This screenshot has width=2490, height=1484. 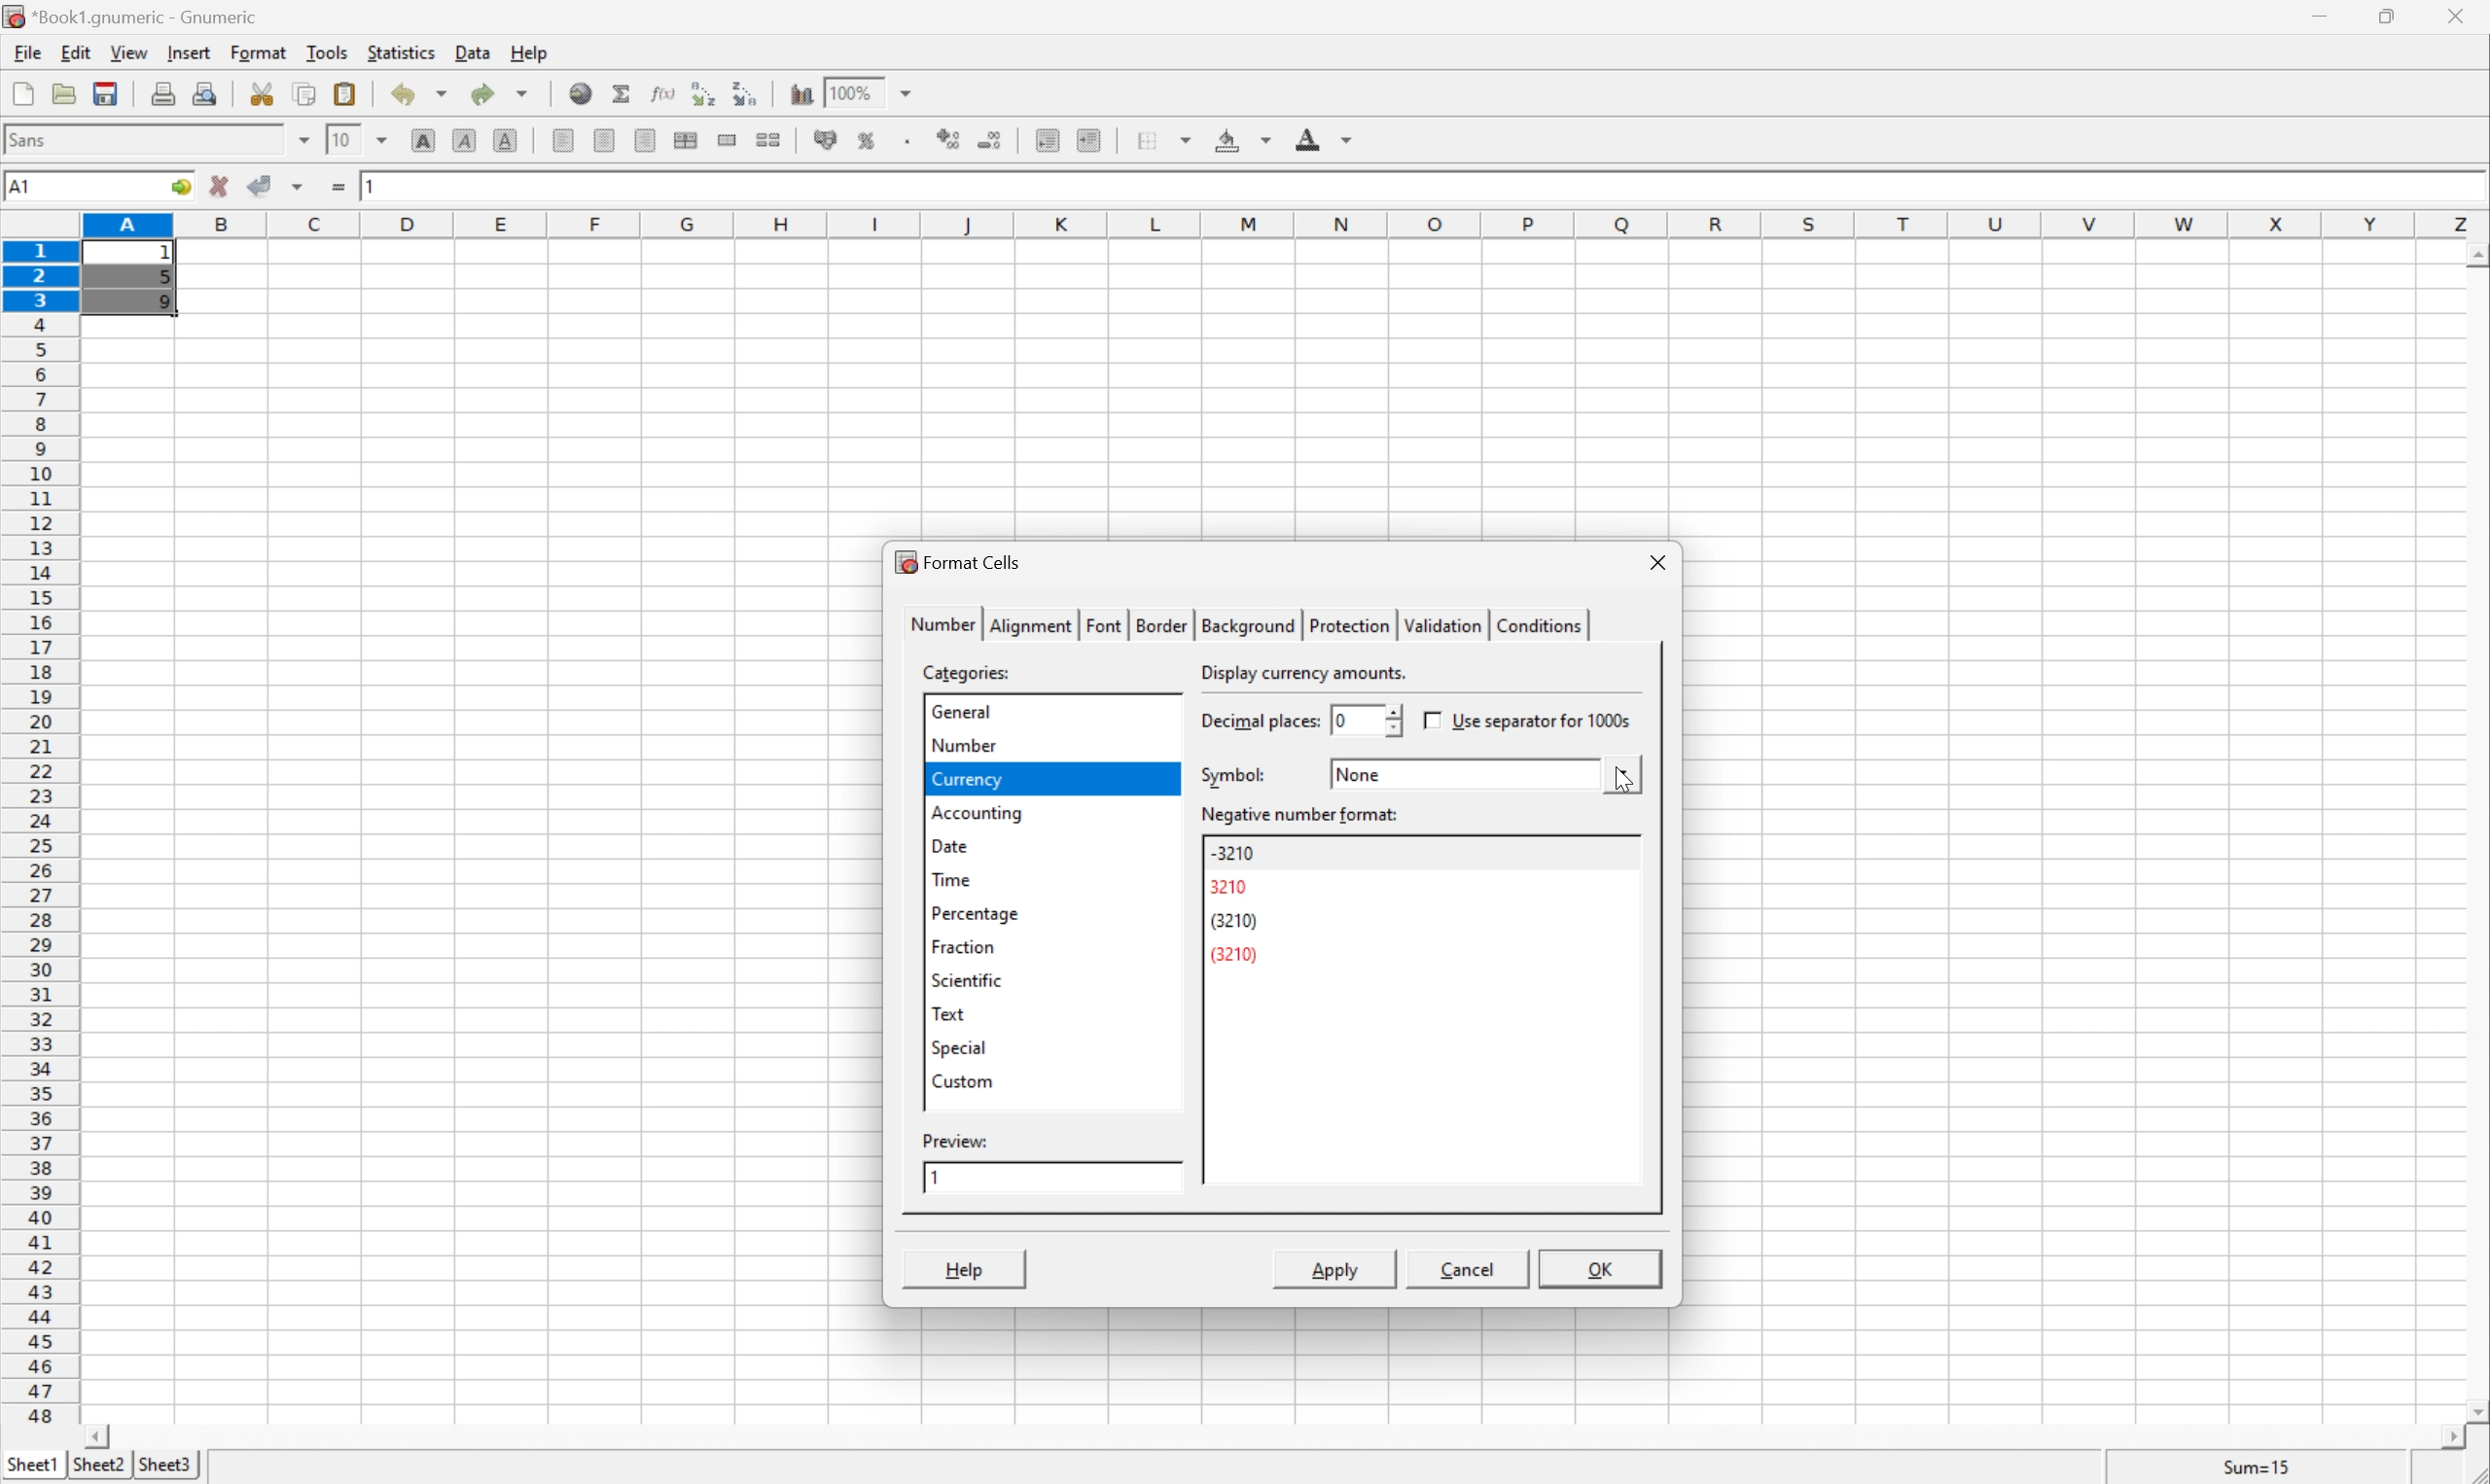 What do you see at coordinates (960, 743) in the screenshot?
I see `number` at bounding box center [960, 743].